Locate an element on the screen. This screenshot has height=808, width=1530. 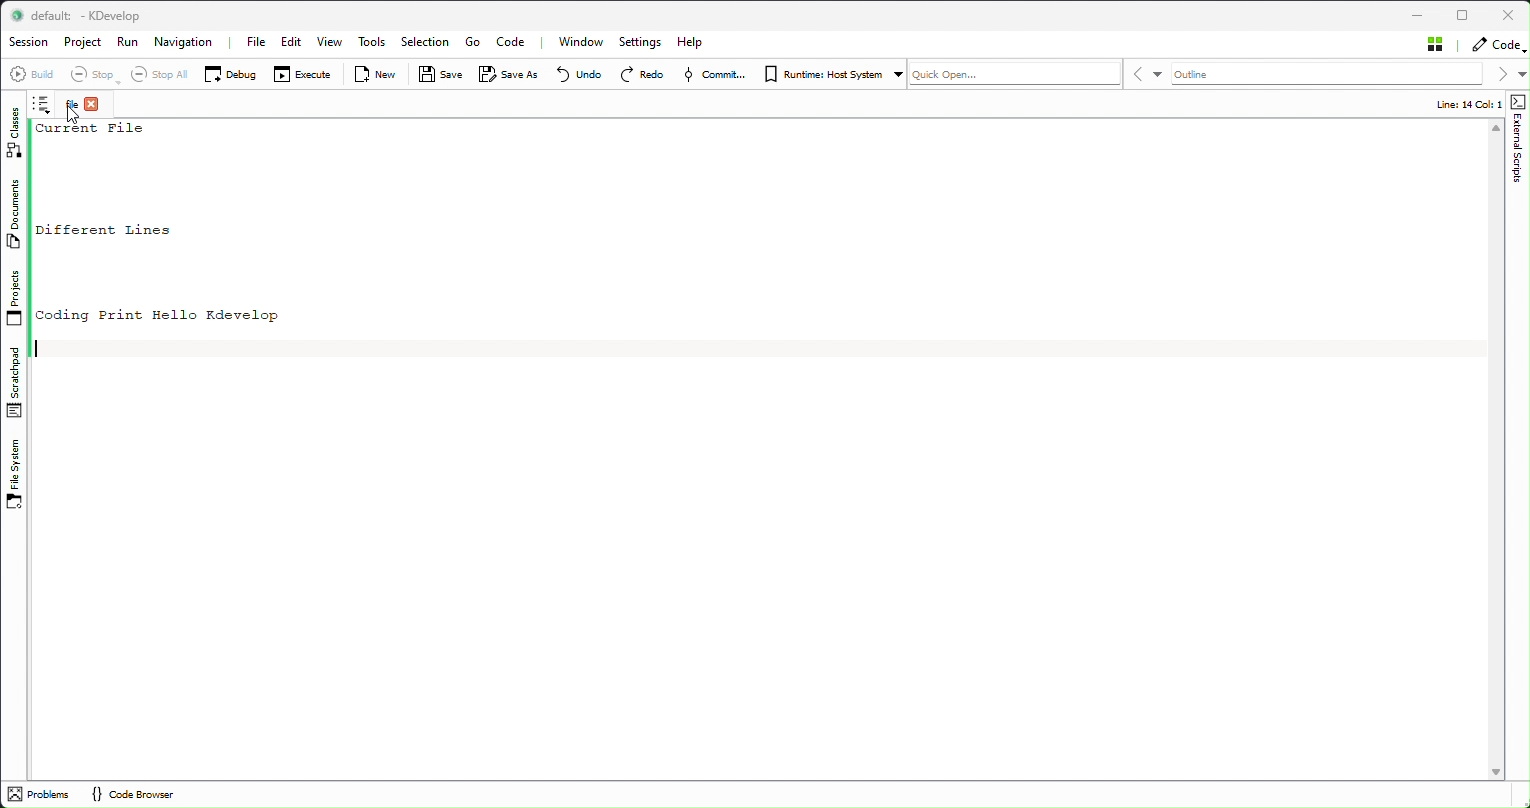
default - KDevelop is located at coordinates (86, 16).